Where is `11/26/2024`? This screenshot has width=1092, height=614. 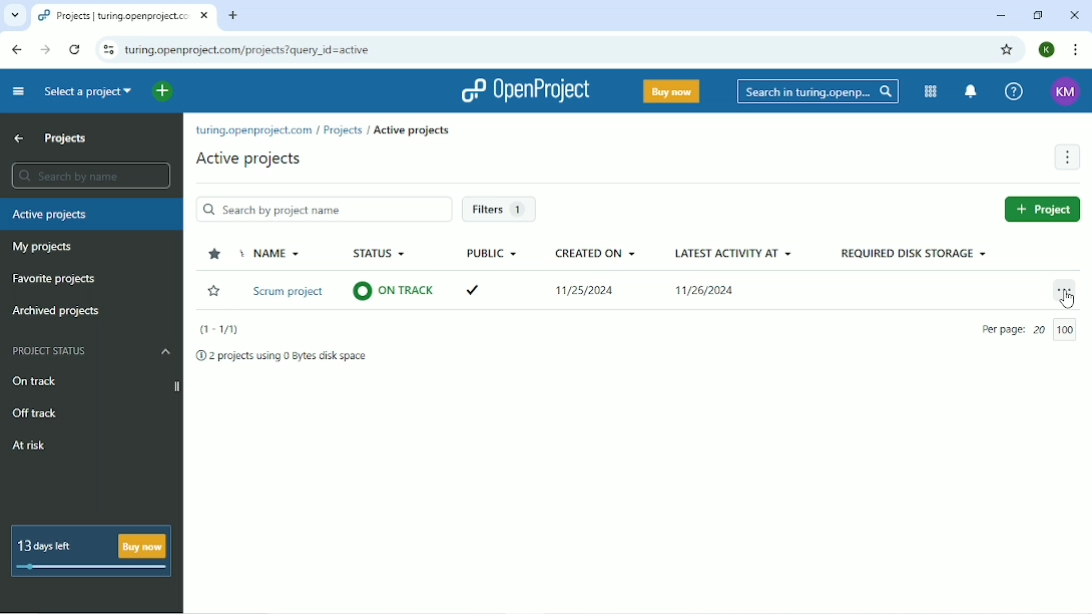 11/26/2024 is located at coordinates (704, 293).